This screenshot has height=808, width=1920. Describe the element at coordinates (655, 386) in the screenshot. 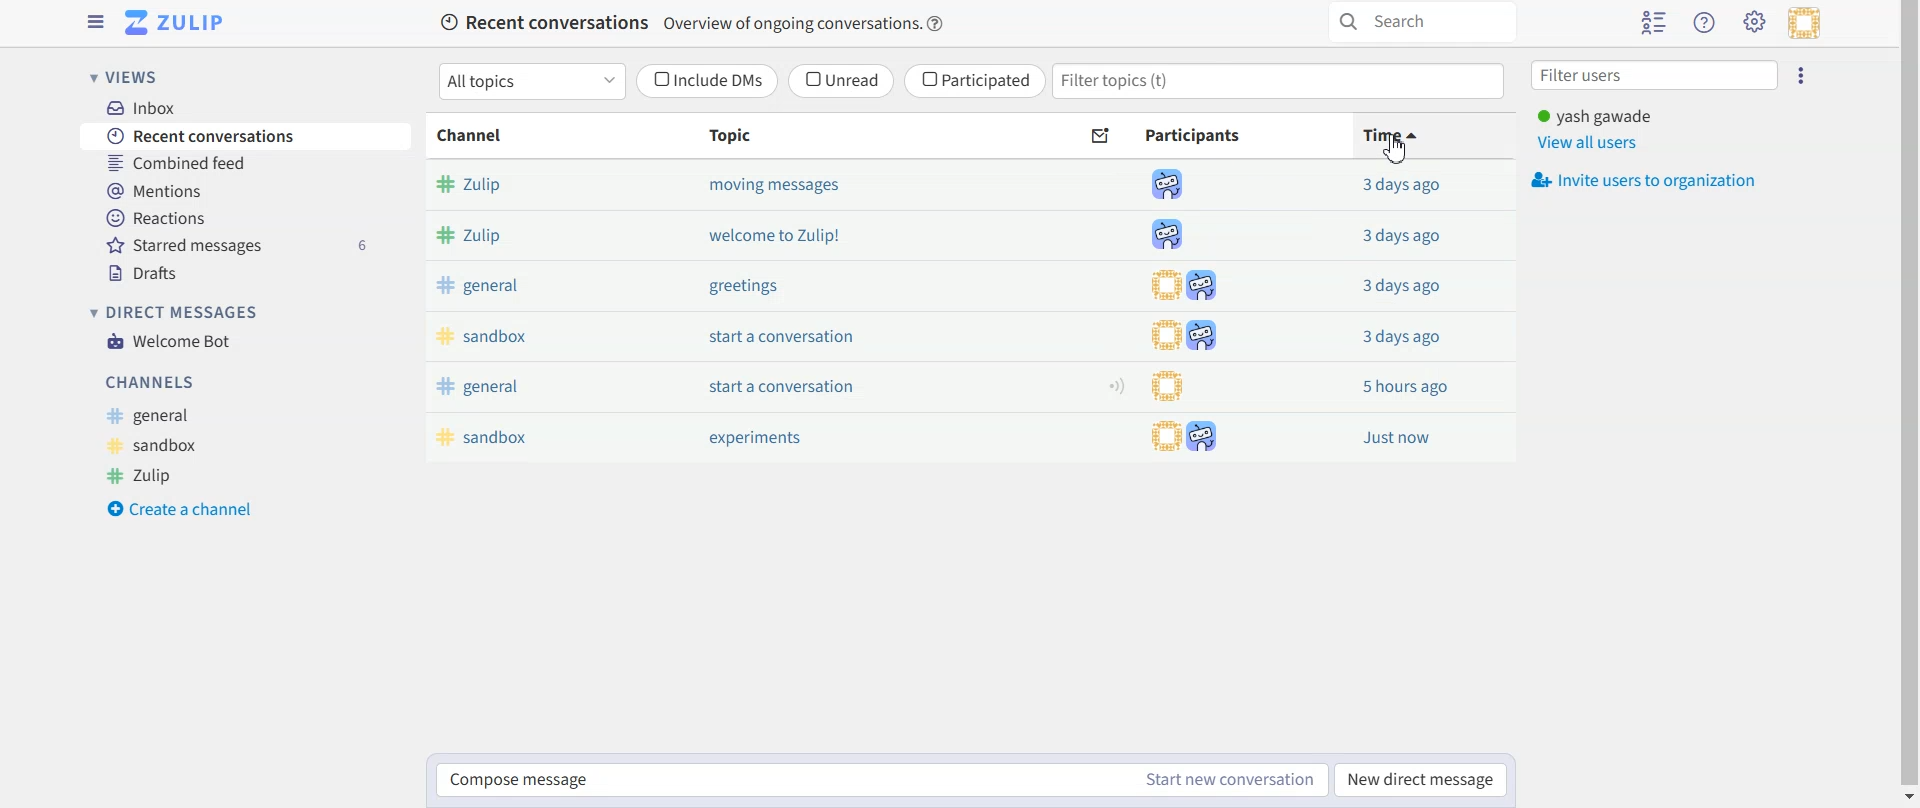

I see `general start a conversation` at that location.